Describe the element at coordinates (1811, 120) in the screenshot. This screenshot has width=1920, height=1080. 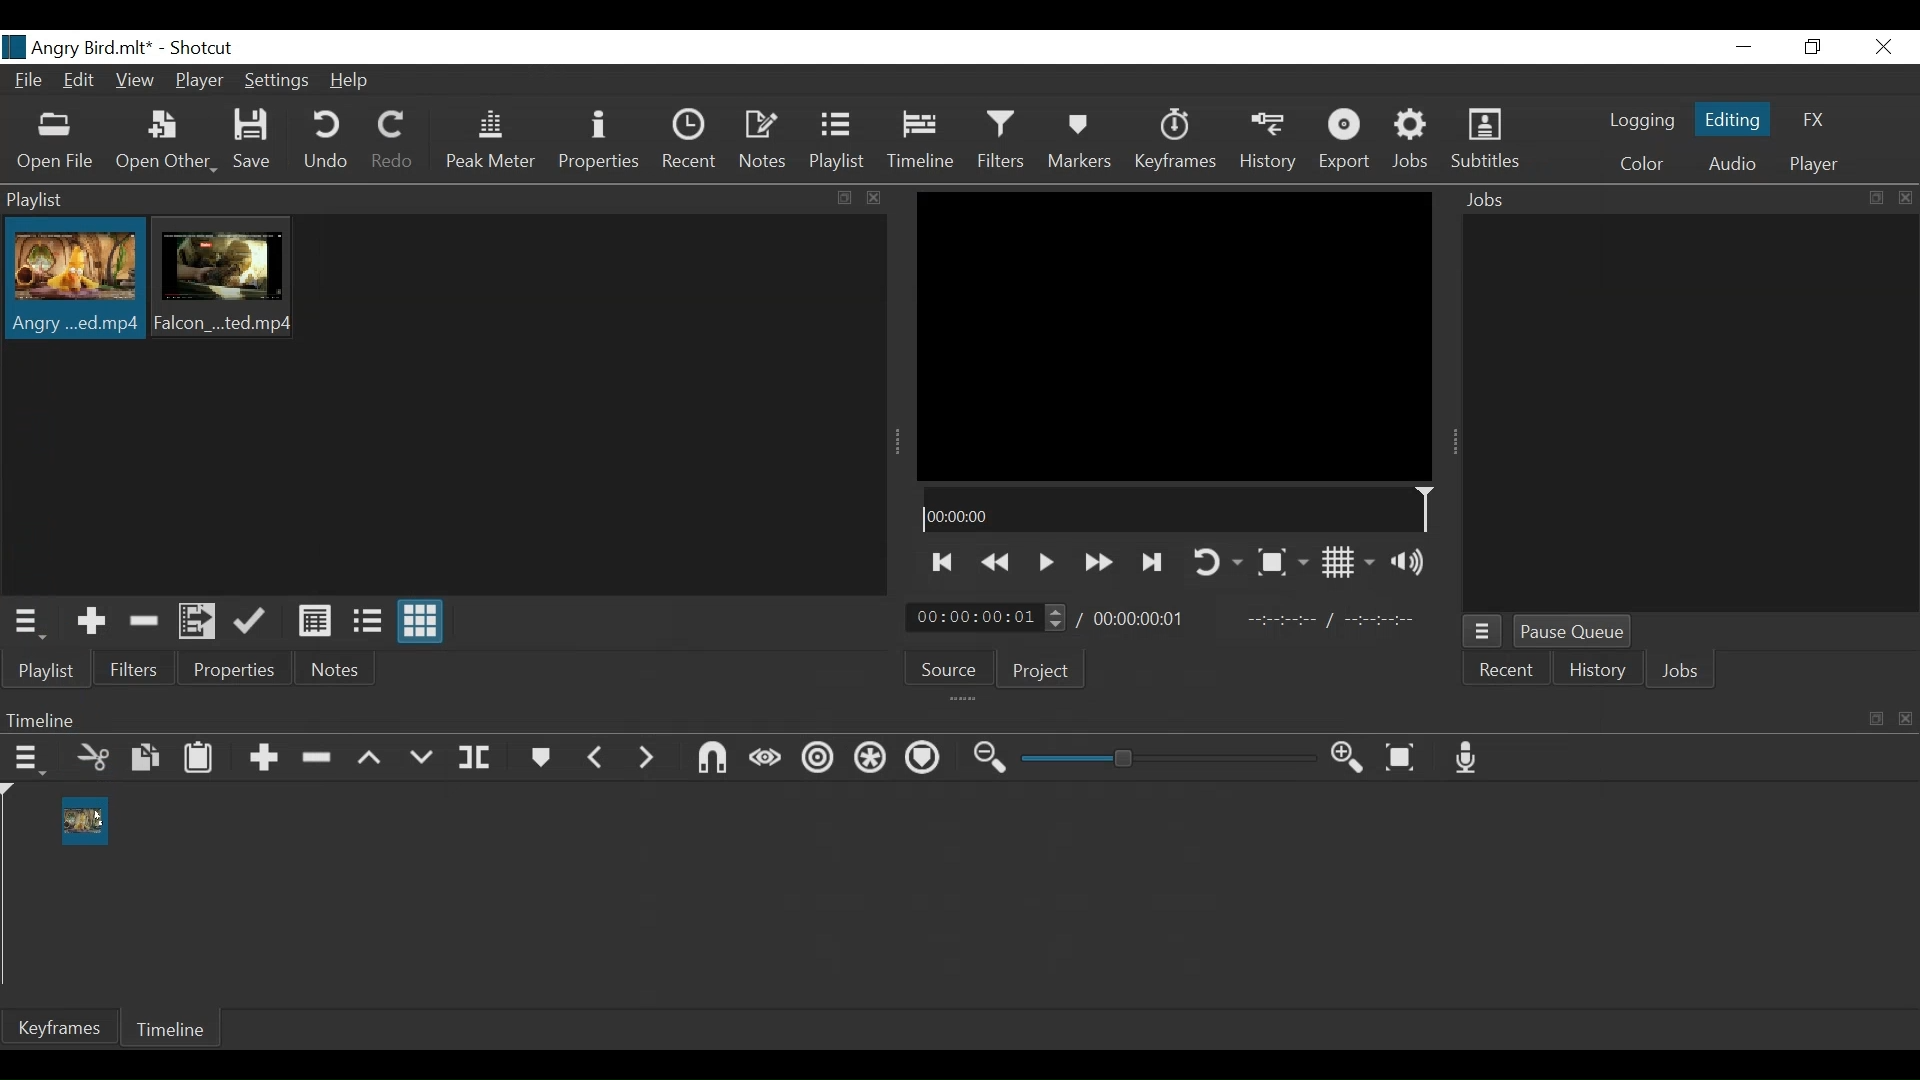
I see `FX` at that location.